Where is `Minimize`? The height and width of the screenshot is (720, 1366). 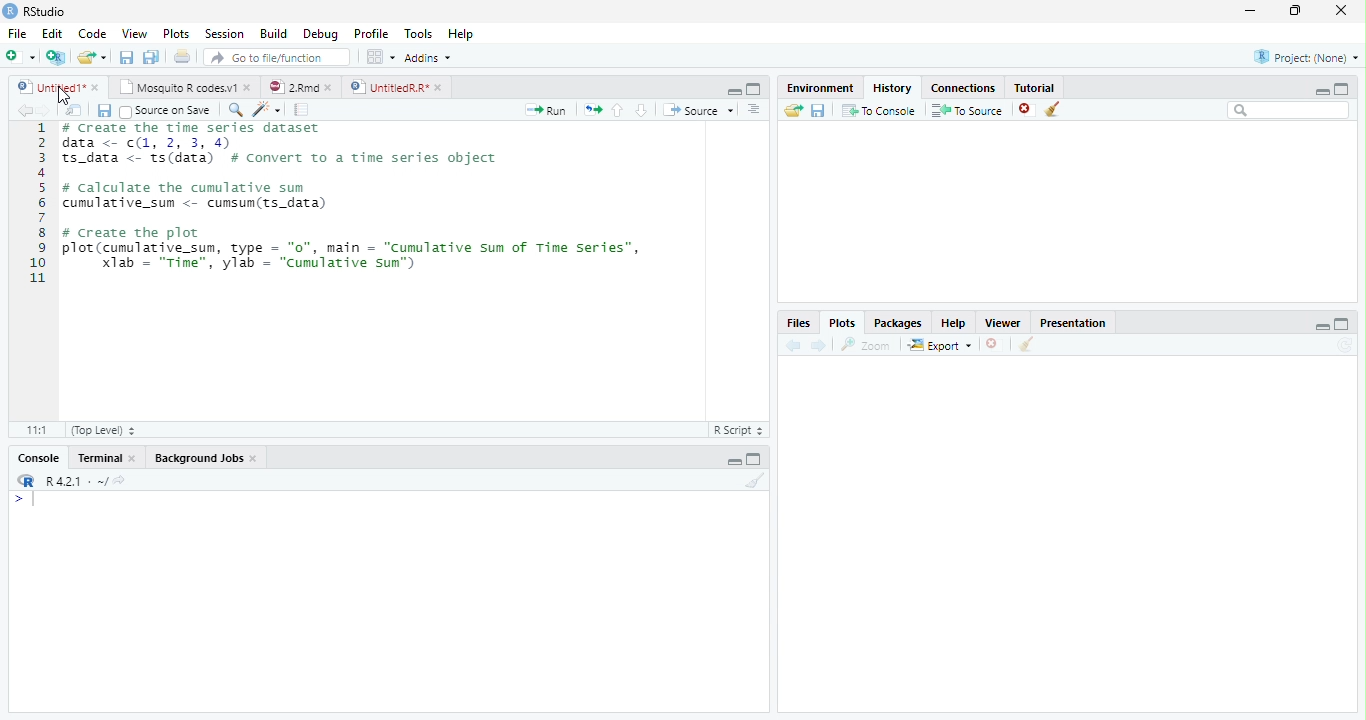 Minimize is located at coordinates (733, 462).